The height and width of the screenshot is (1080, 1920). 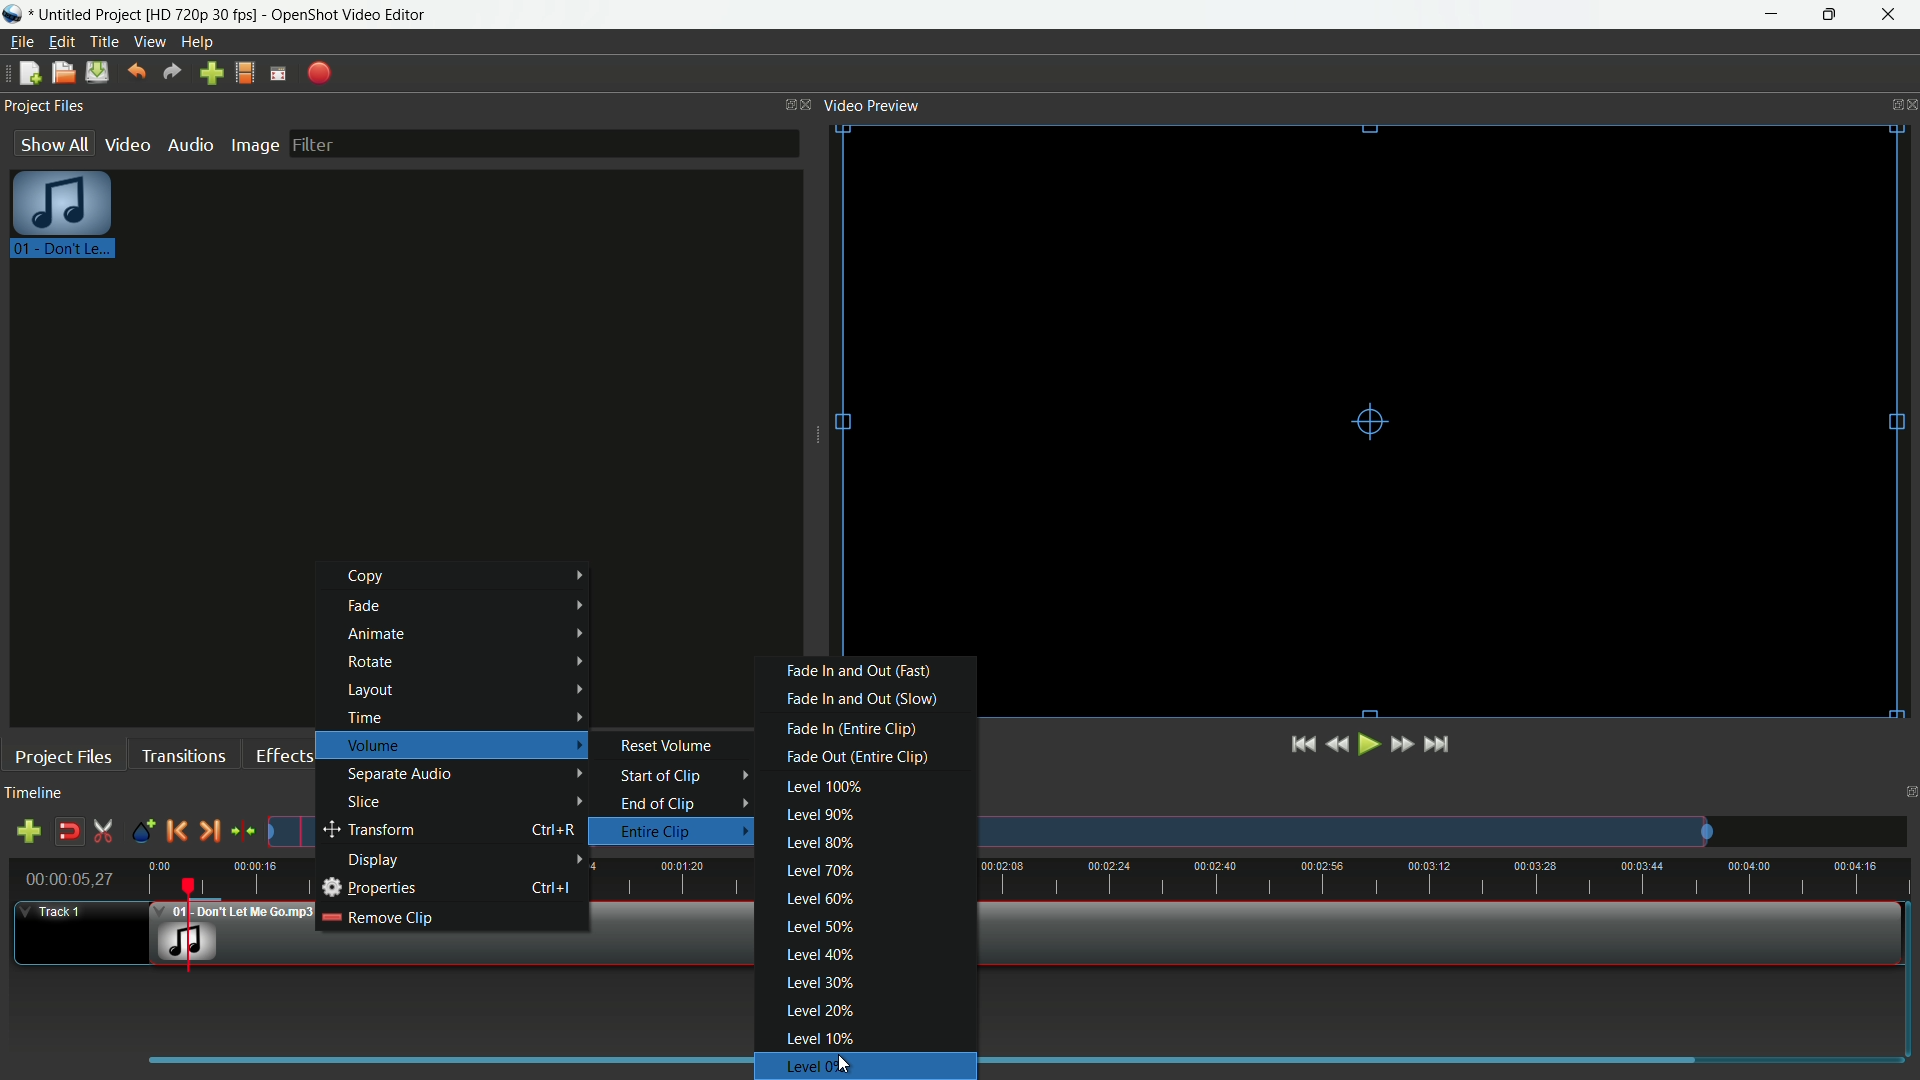 I want to click on app name, so click(x=349, y=14).